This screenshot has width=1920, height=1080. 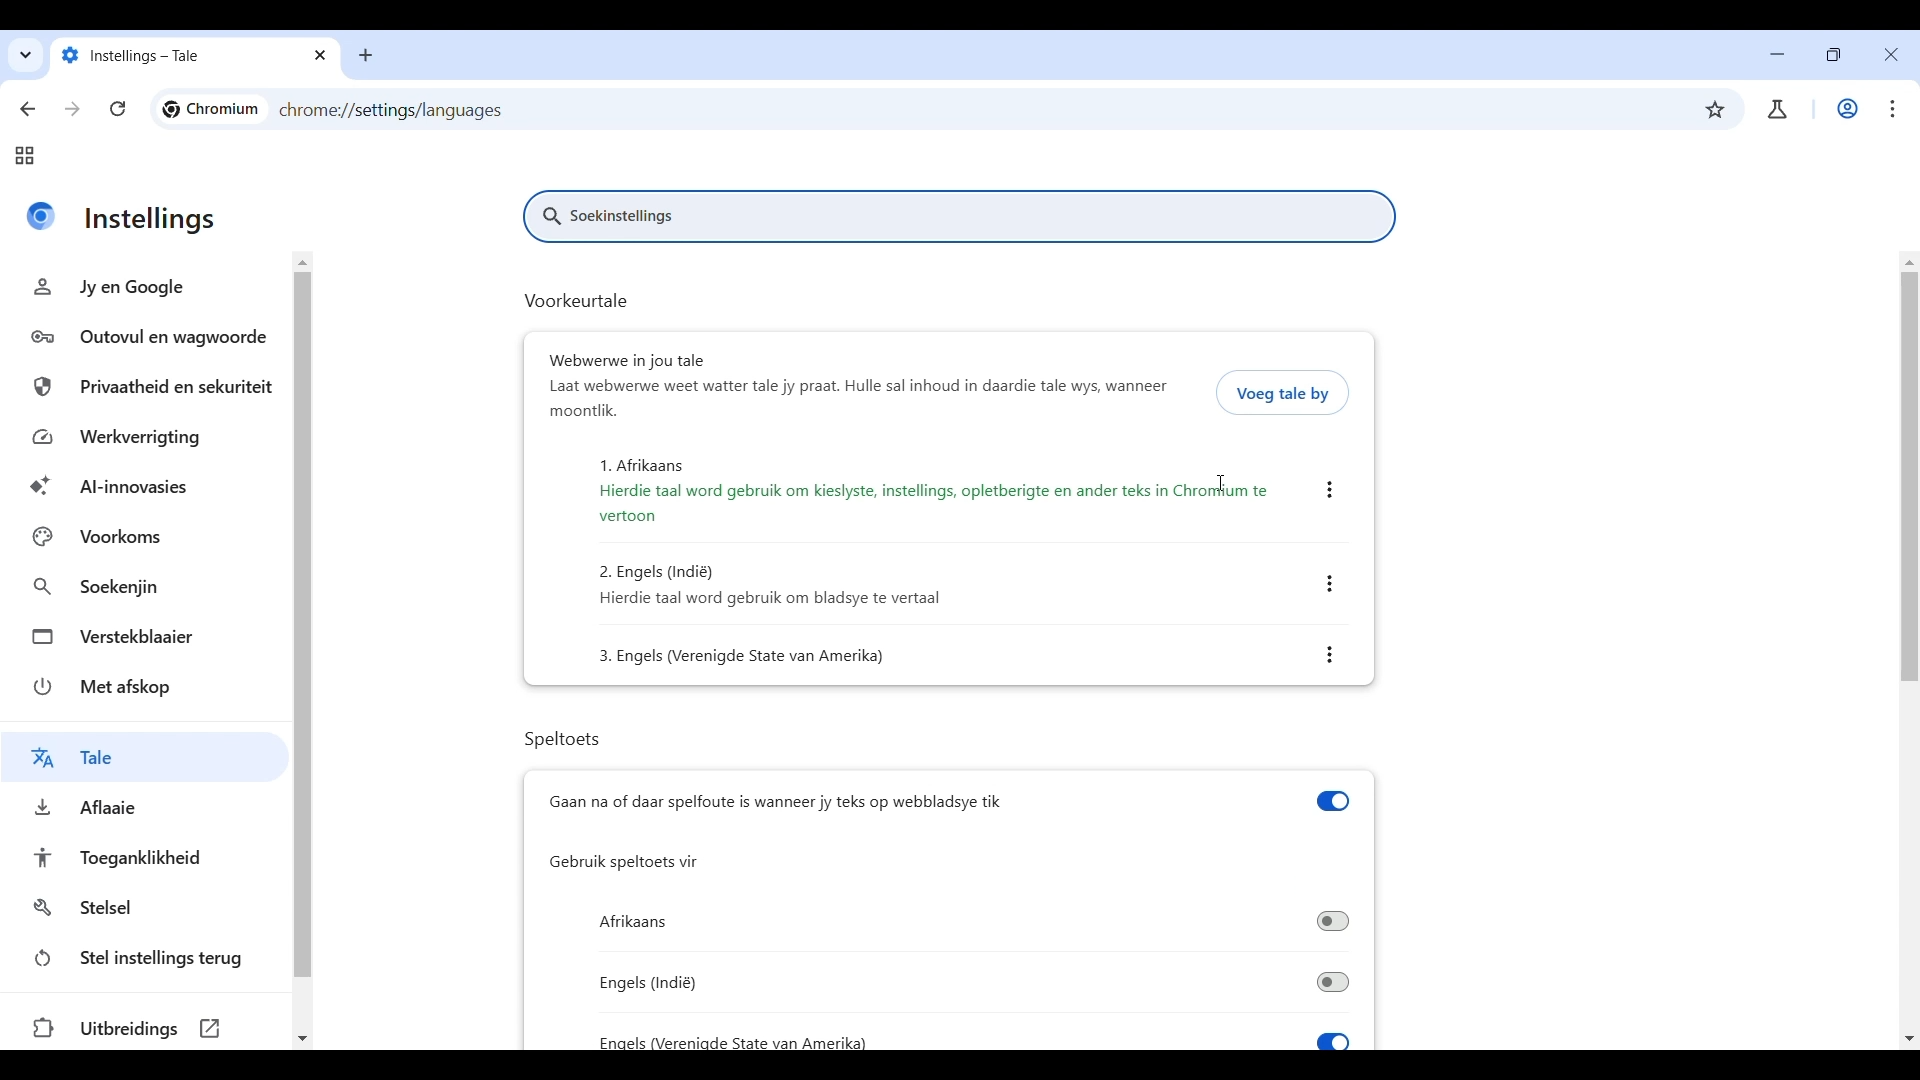 I want to click on toggle switch, so click(x=1320, y=1038).